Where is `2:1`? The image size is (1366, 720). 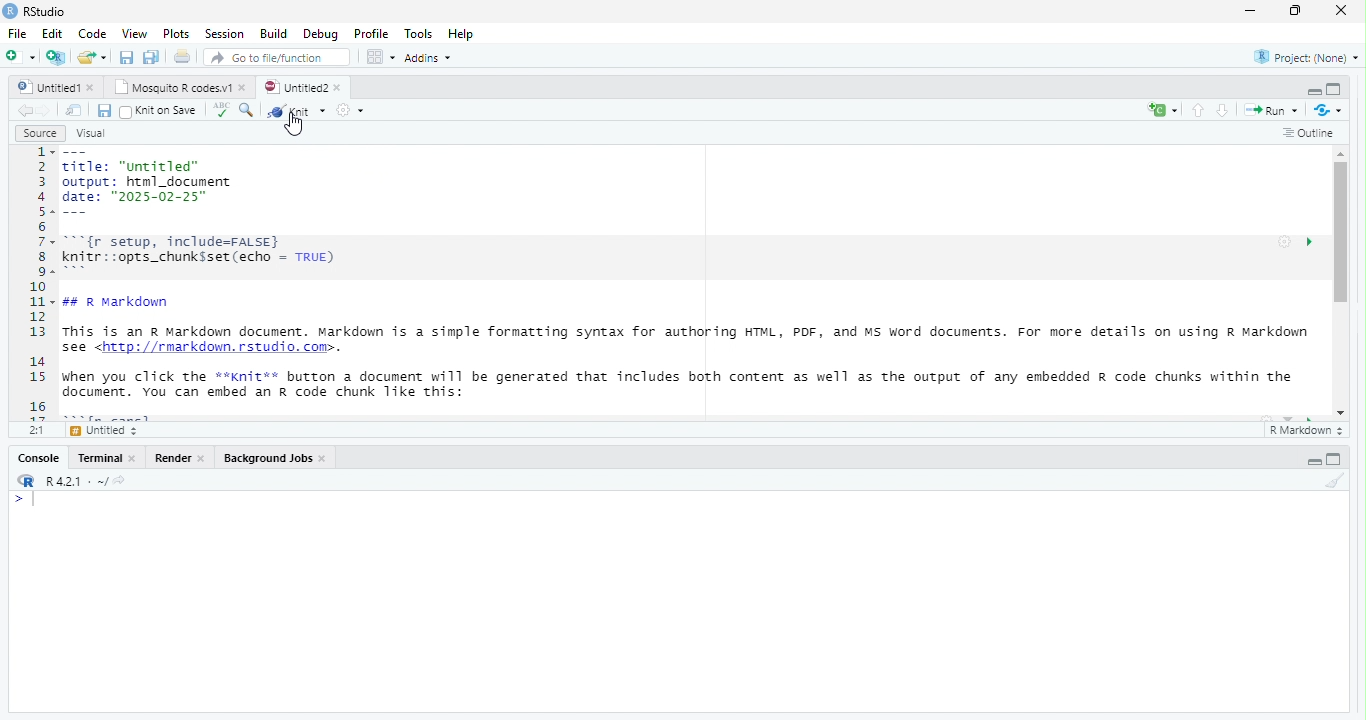 2:1 is located at coordinates (38, 429).